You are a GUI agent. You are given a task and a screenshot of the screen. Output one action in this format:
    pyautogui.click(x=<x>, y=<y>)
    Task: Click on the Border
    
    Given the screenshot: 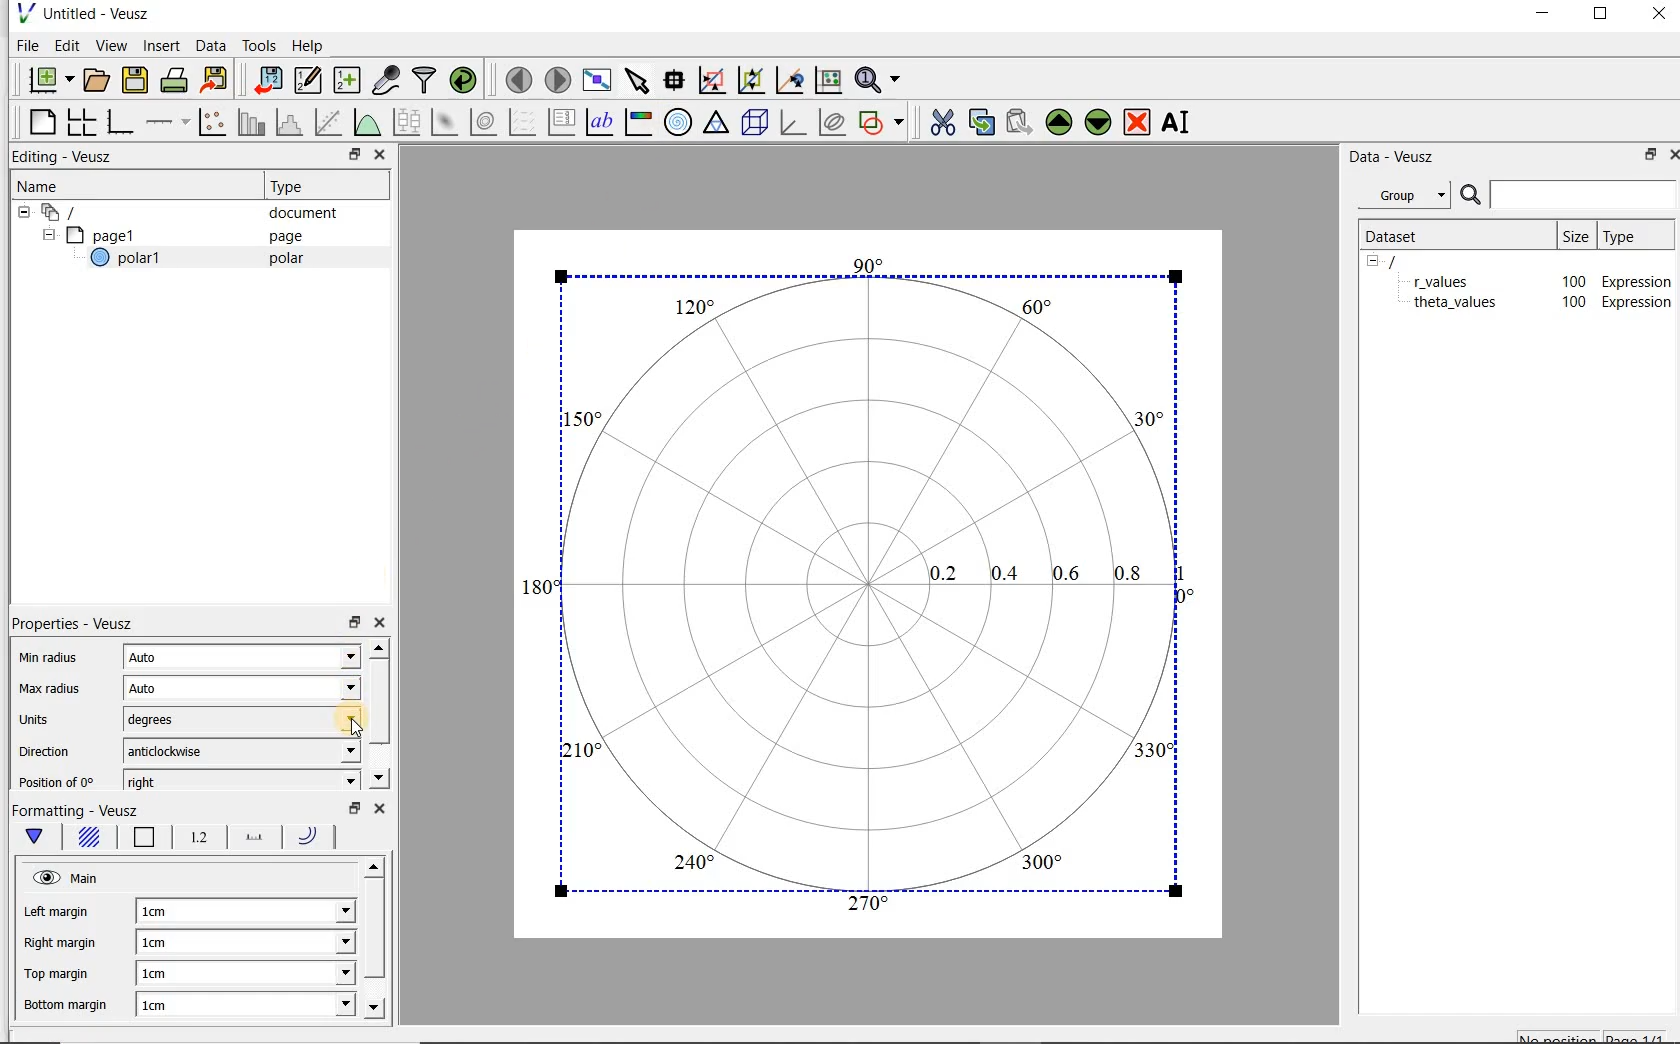 What is the action you would take?
    pyautogui.click(x=148, y=837)
    